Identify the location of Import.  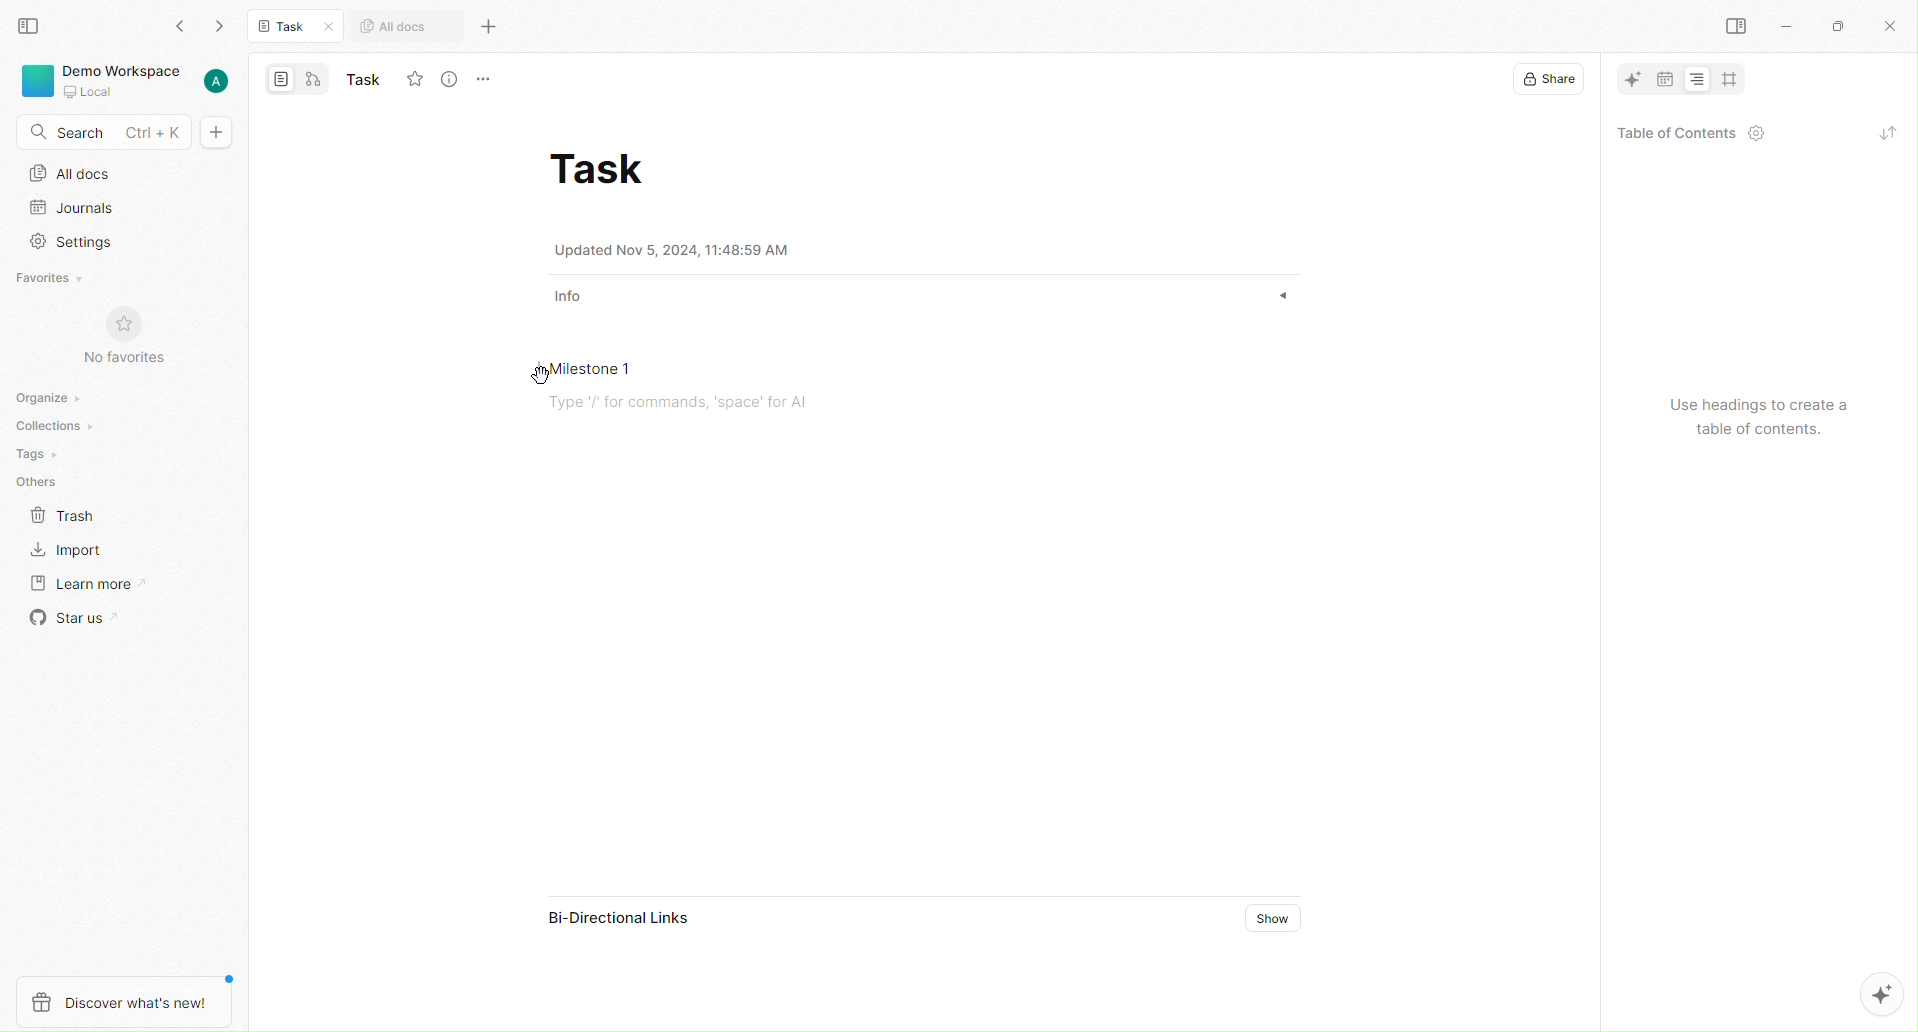
(75, 551).